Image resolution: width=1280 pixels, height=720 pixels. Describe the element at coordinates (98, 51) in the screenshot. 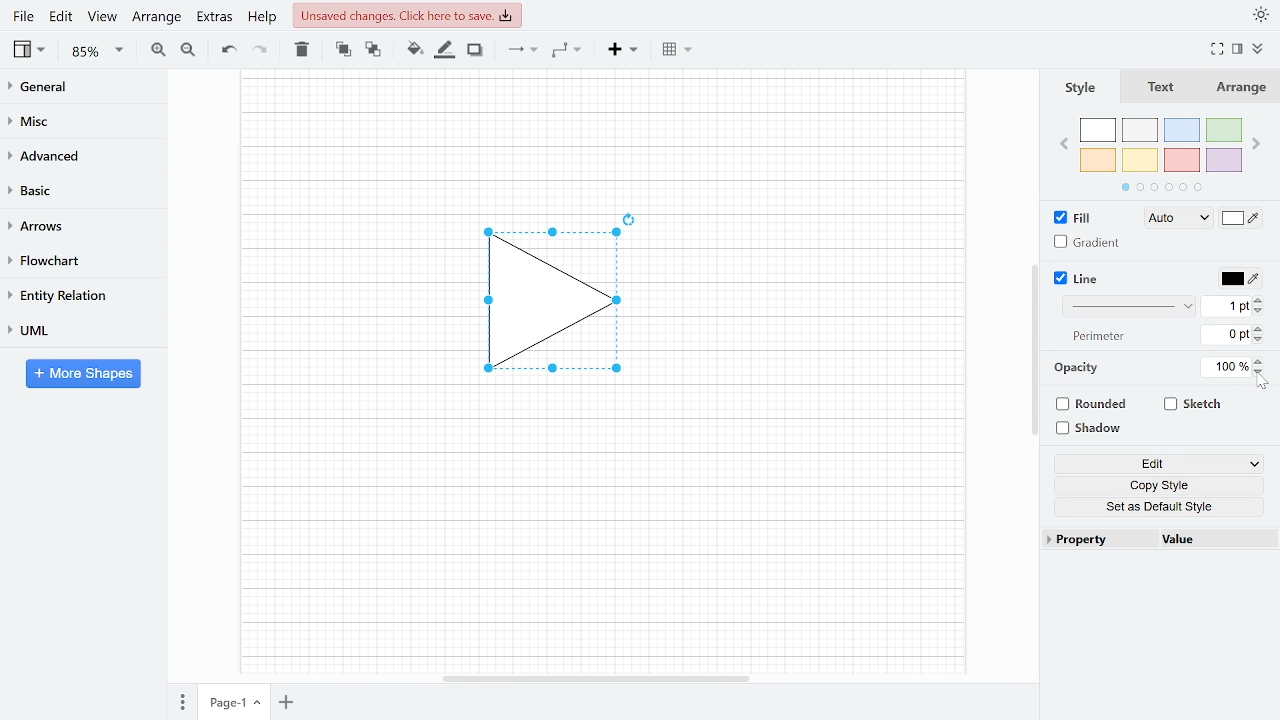

I see `Zoom` at that location.